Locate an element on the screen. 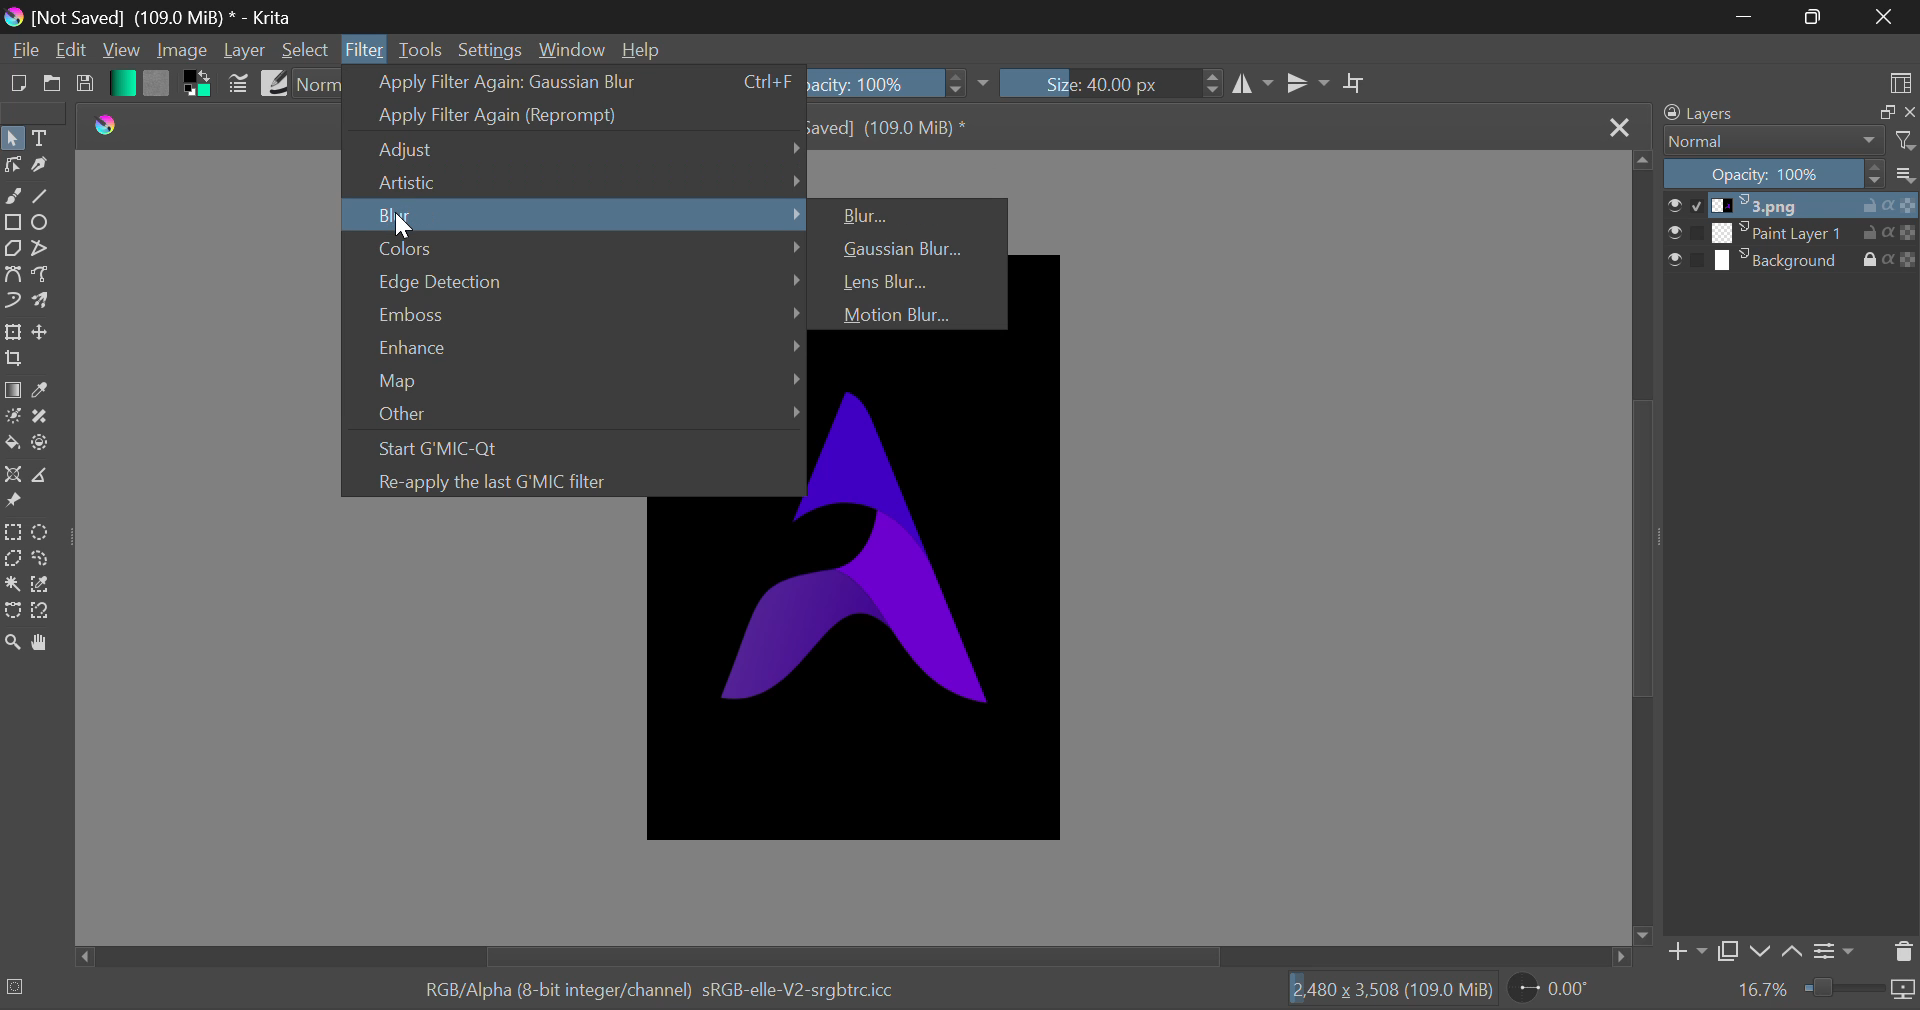 Image resolution: width=1920 pixels, height=1010 pixels. Ellipses is located at coordinates (43, 224).